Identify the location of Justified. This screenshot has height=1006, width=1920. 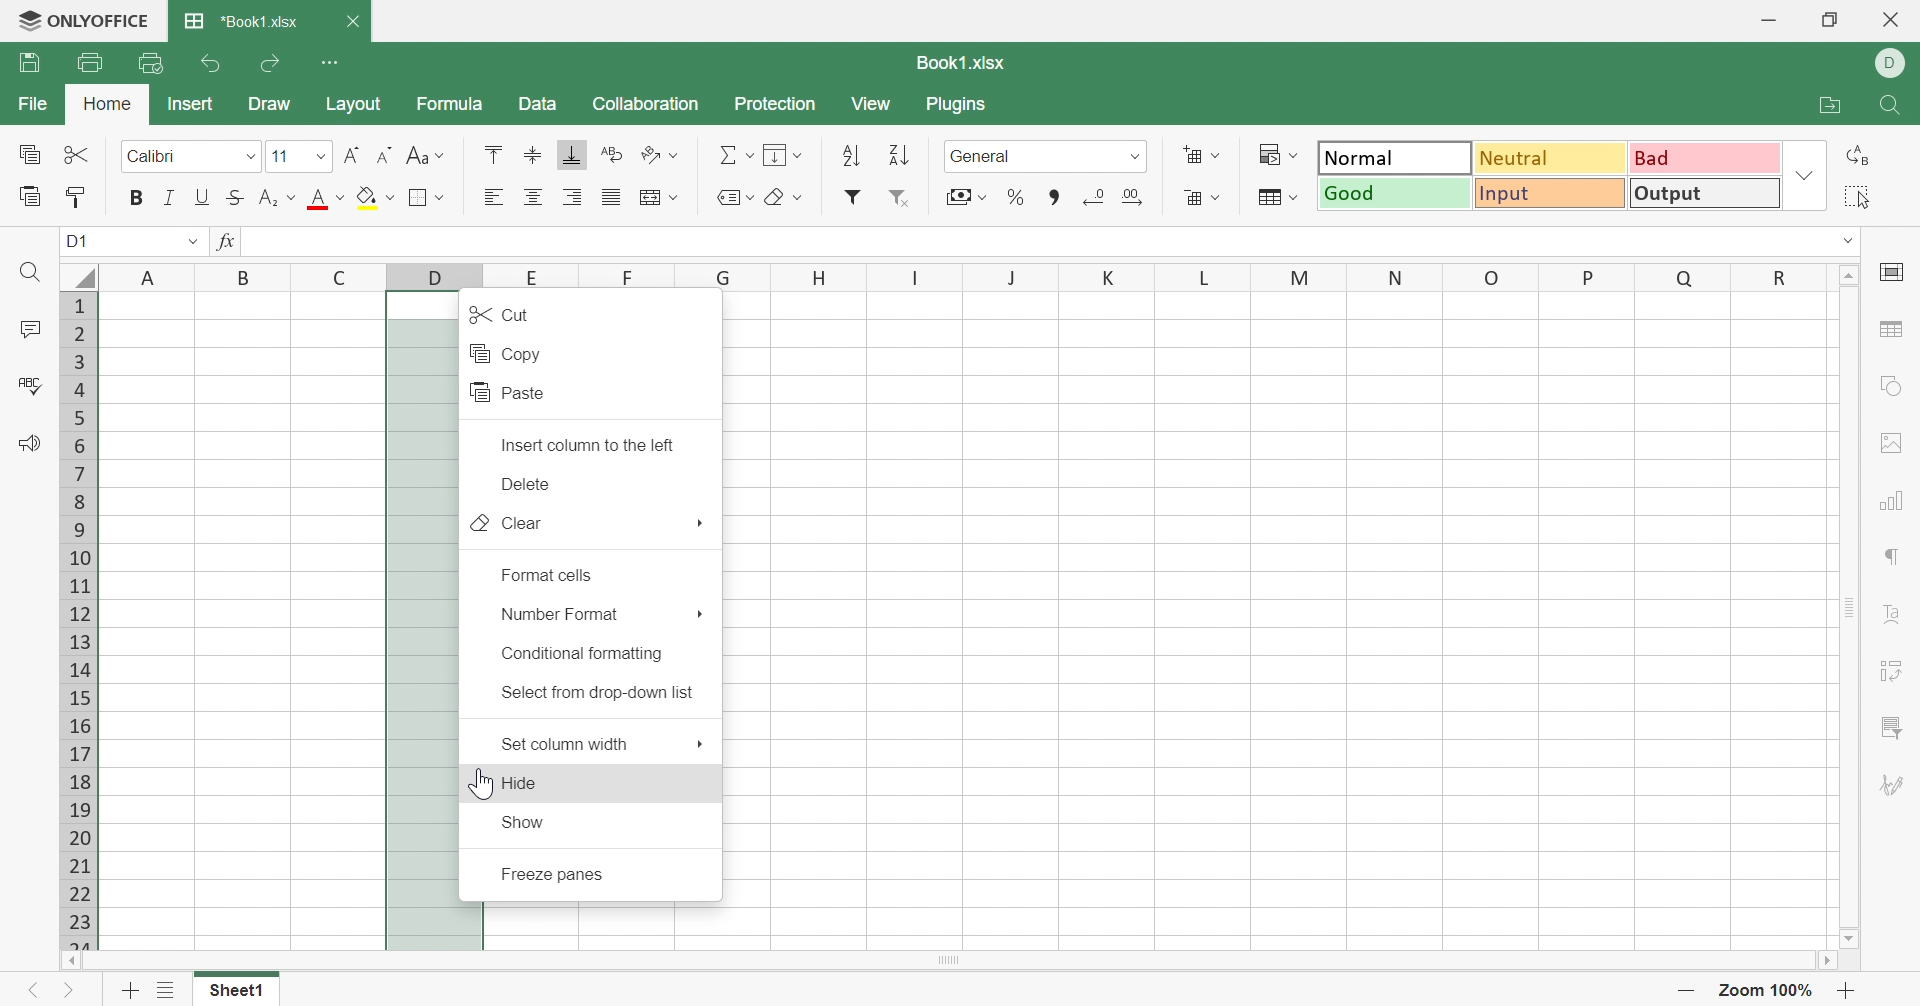
(610, 197).